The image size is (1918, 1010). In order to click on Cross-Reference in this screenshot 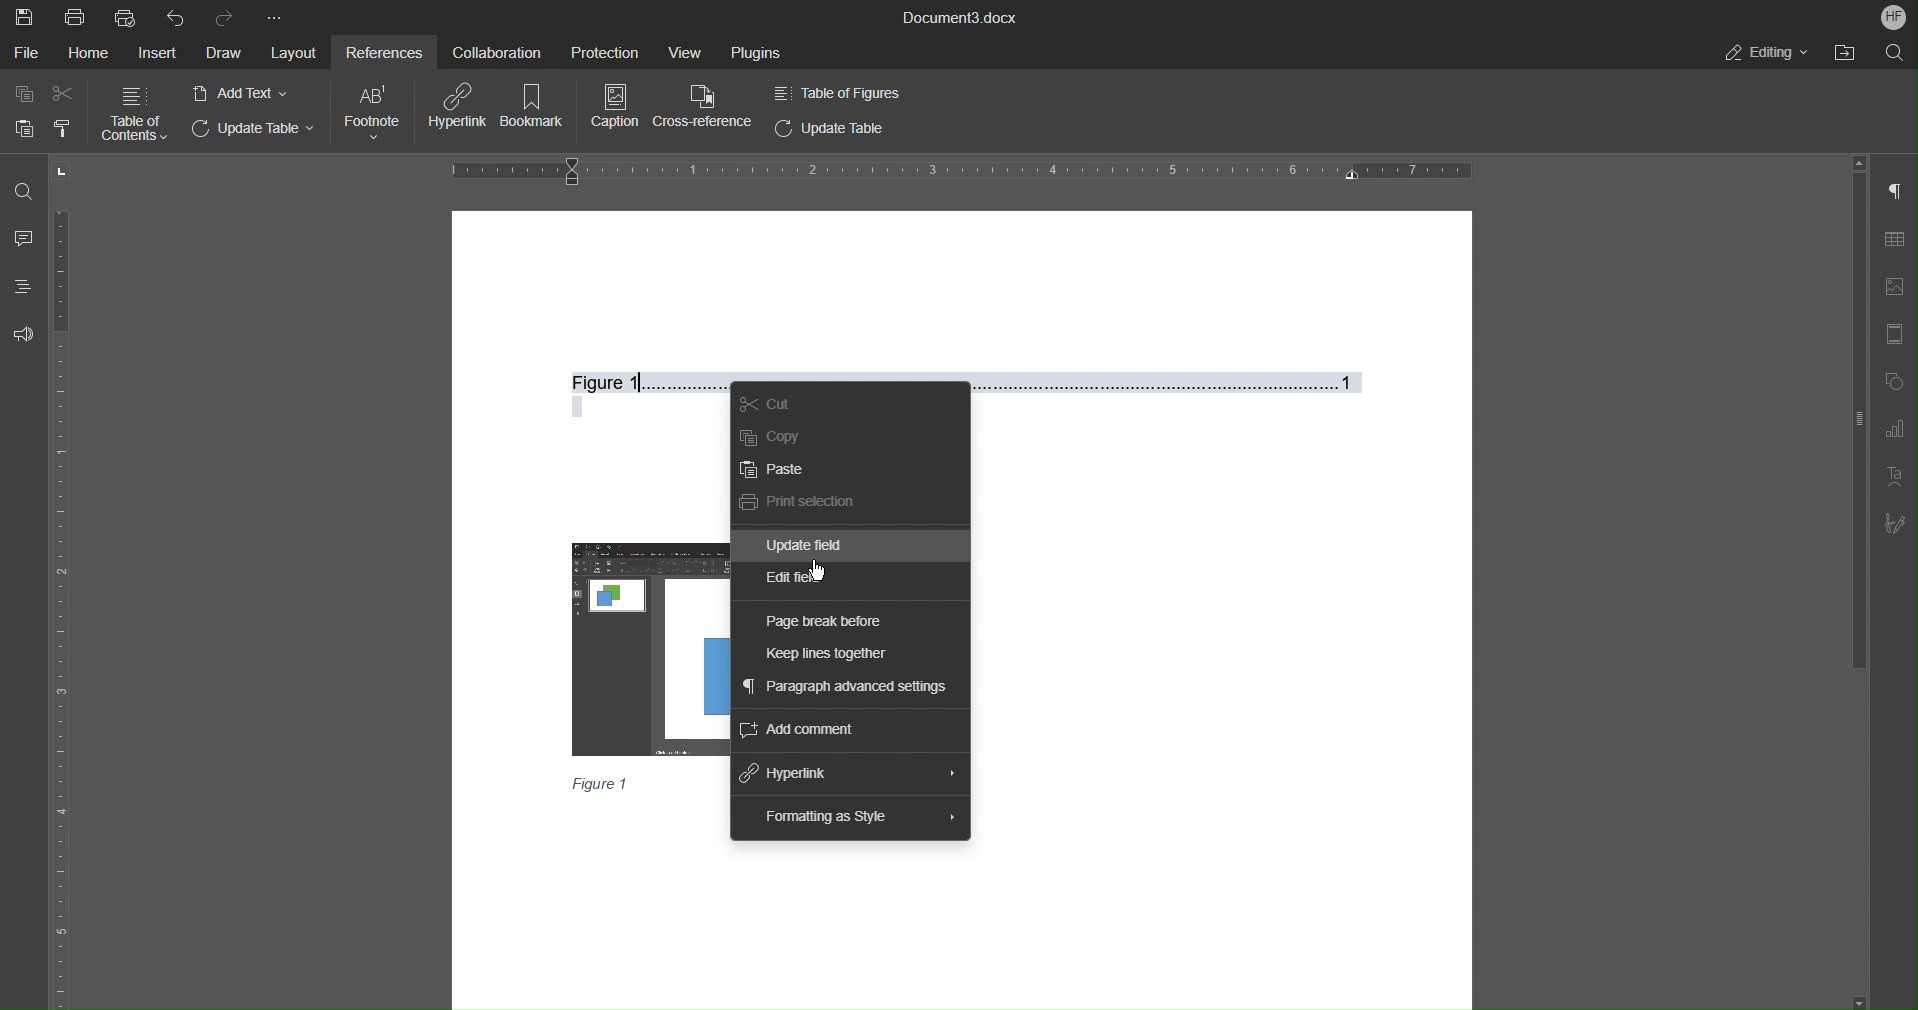, I will do `click(707, 108)`.